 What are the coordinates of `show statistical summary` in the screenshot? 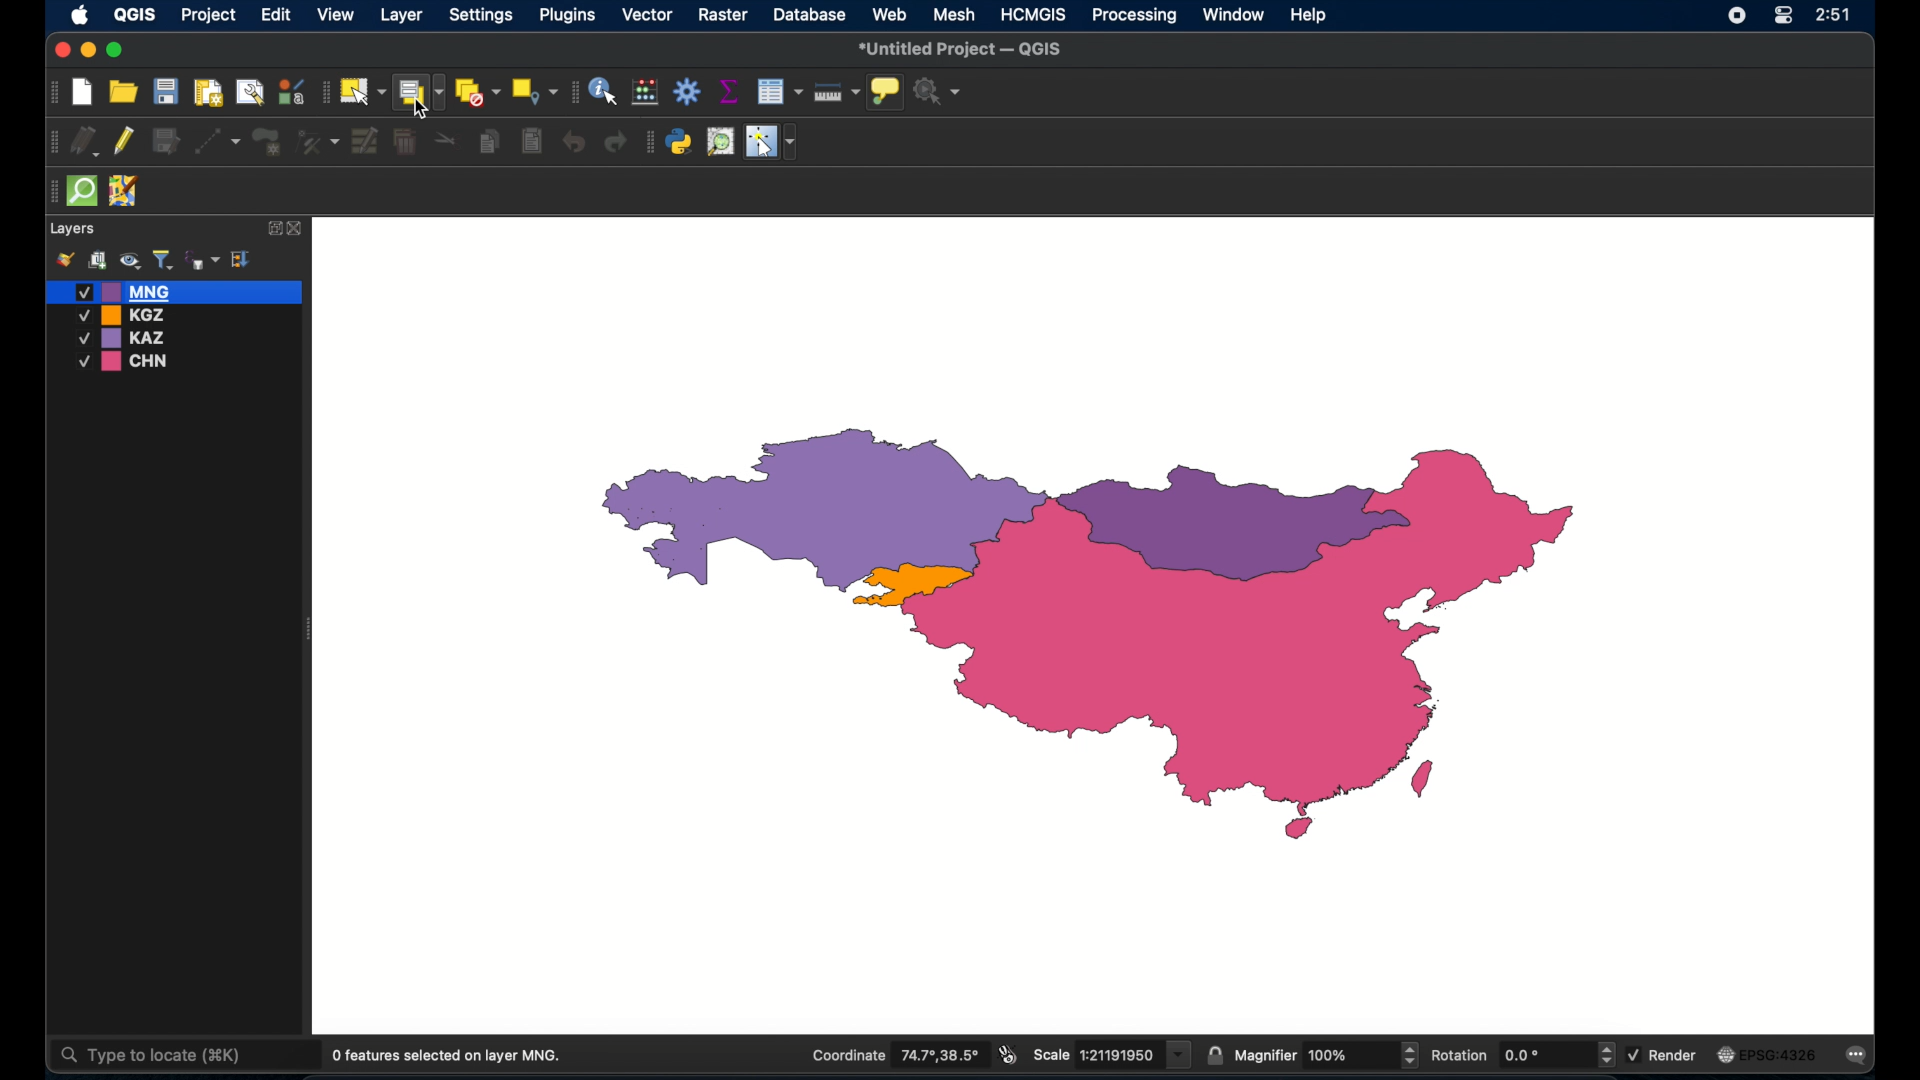 It's located at (728, 91).